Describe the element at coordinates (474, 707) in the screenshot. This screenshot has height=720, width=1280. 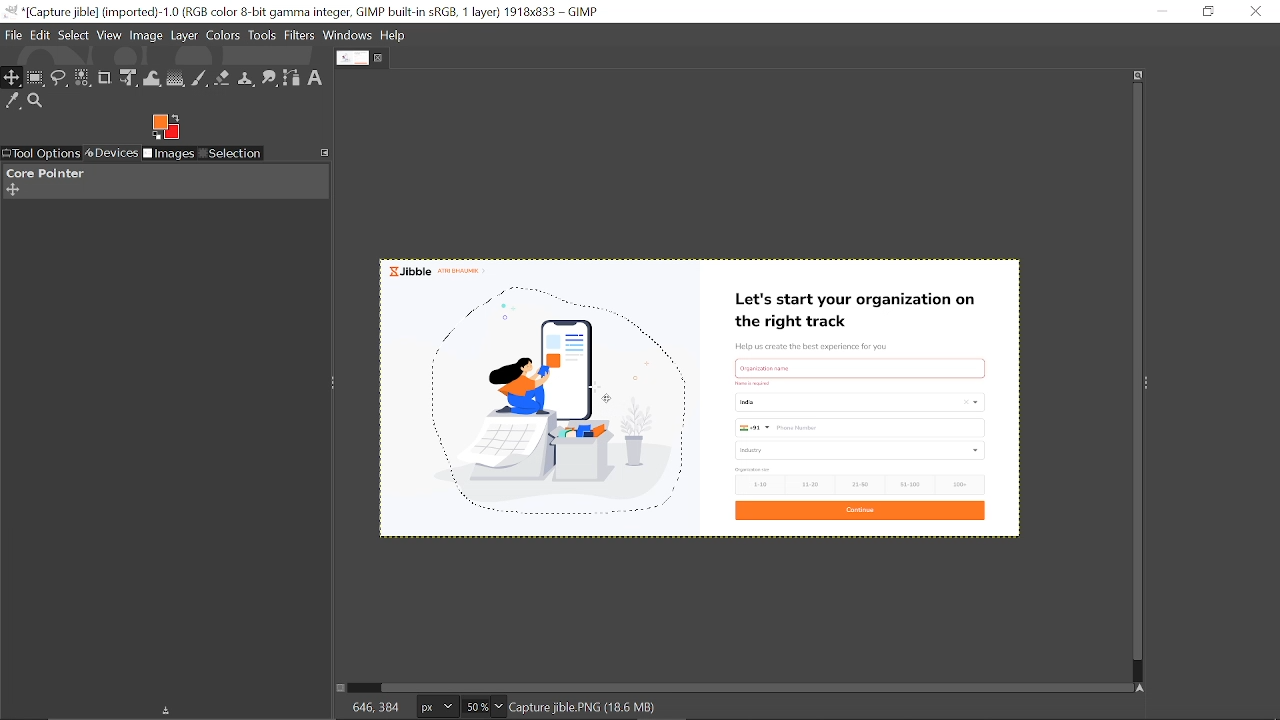
I see `Current Zoom` at that location.